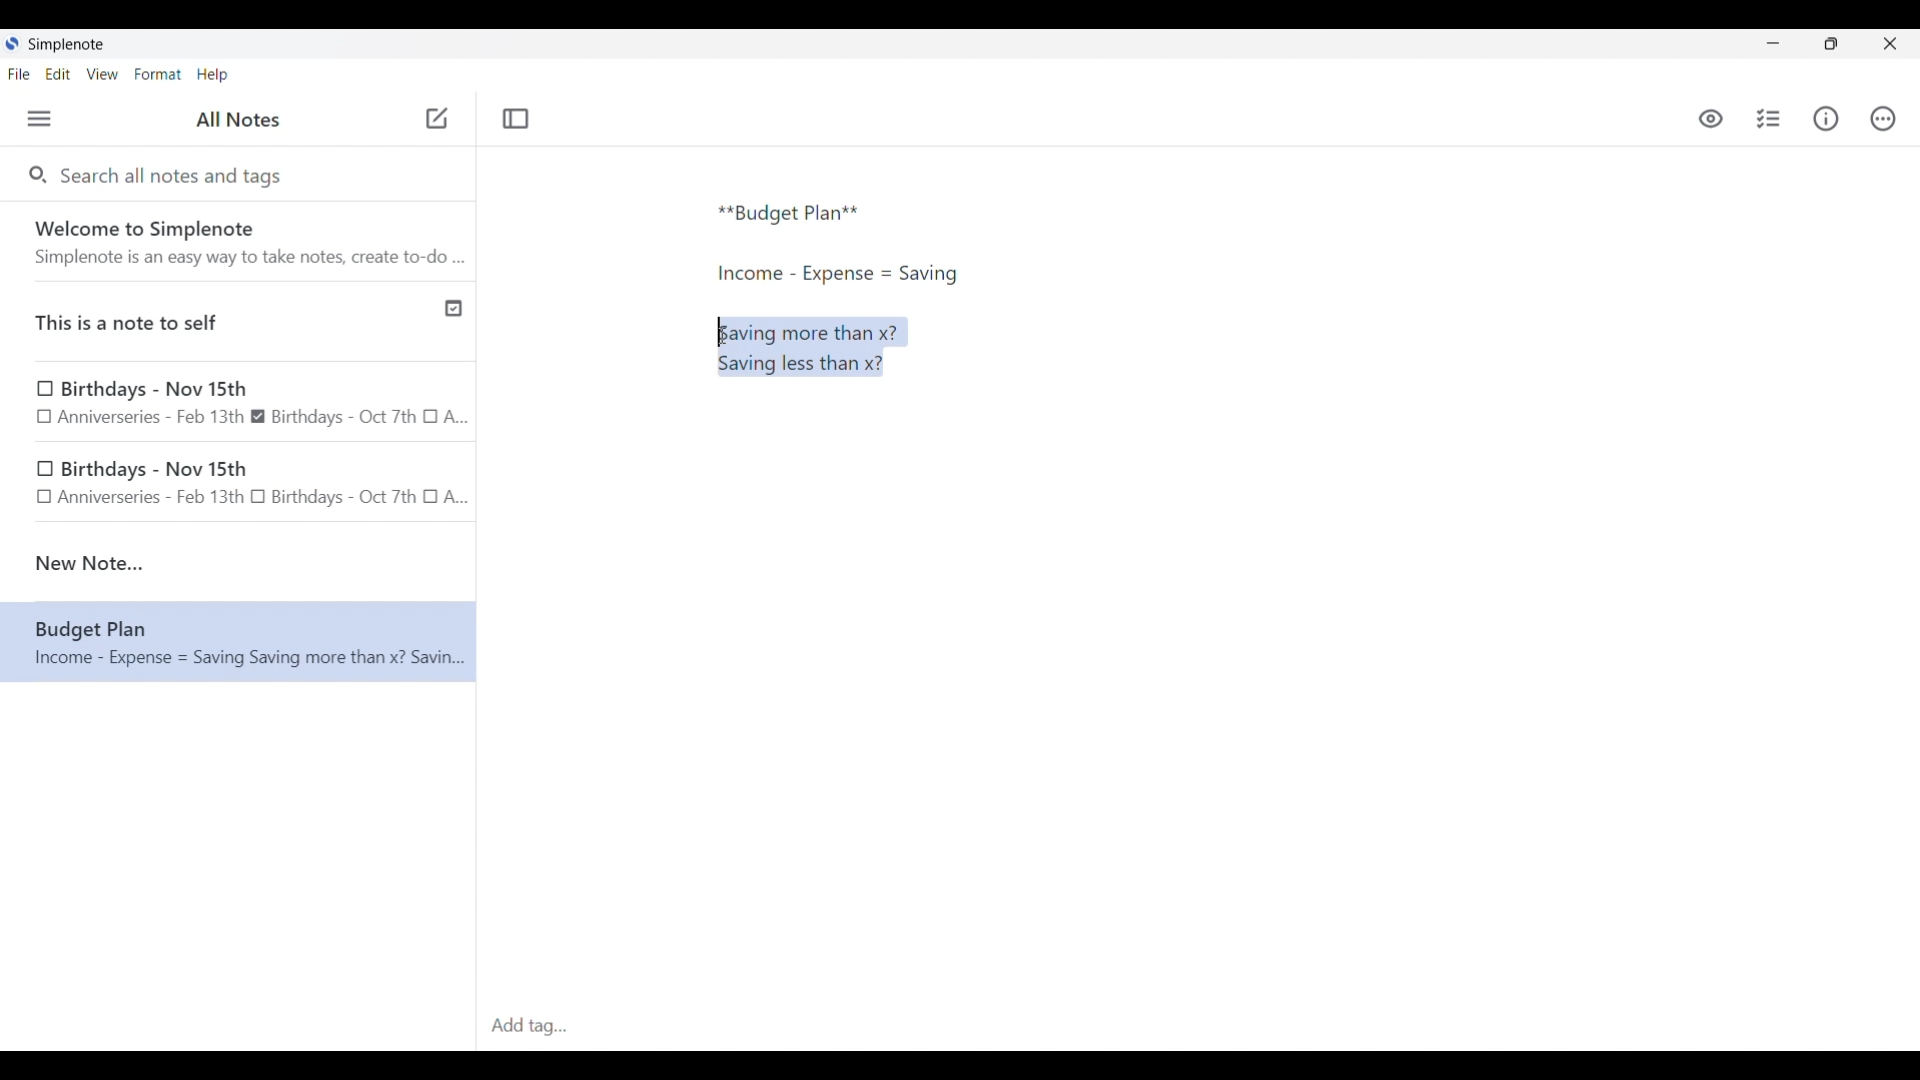  Describe the element at coordinates (1882, 119) in the screenshot. I see `Actions` at that location.